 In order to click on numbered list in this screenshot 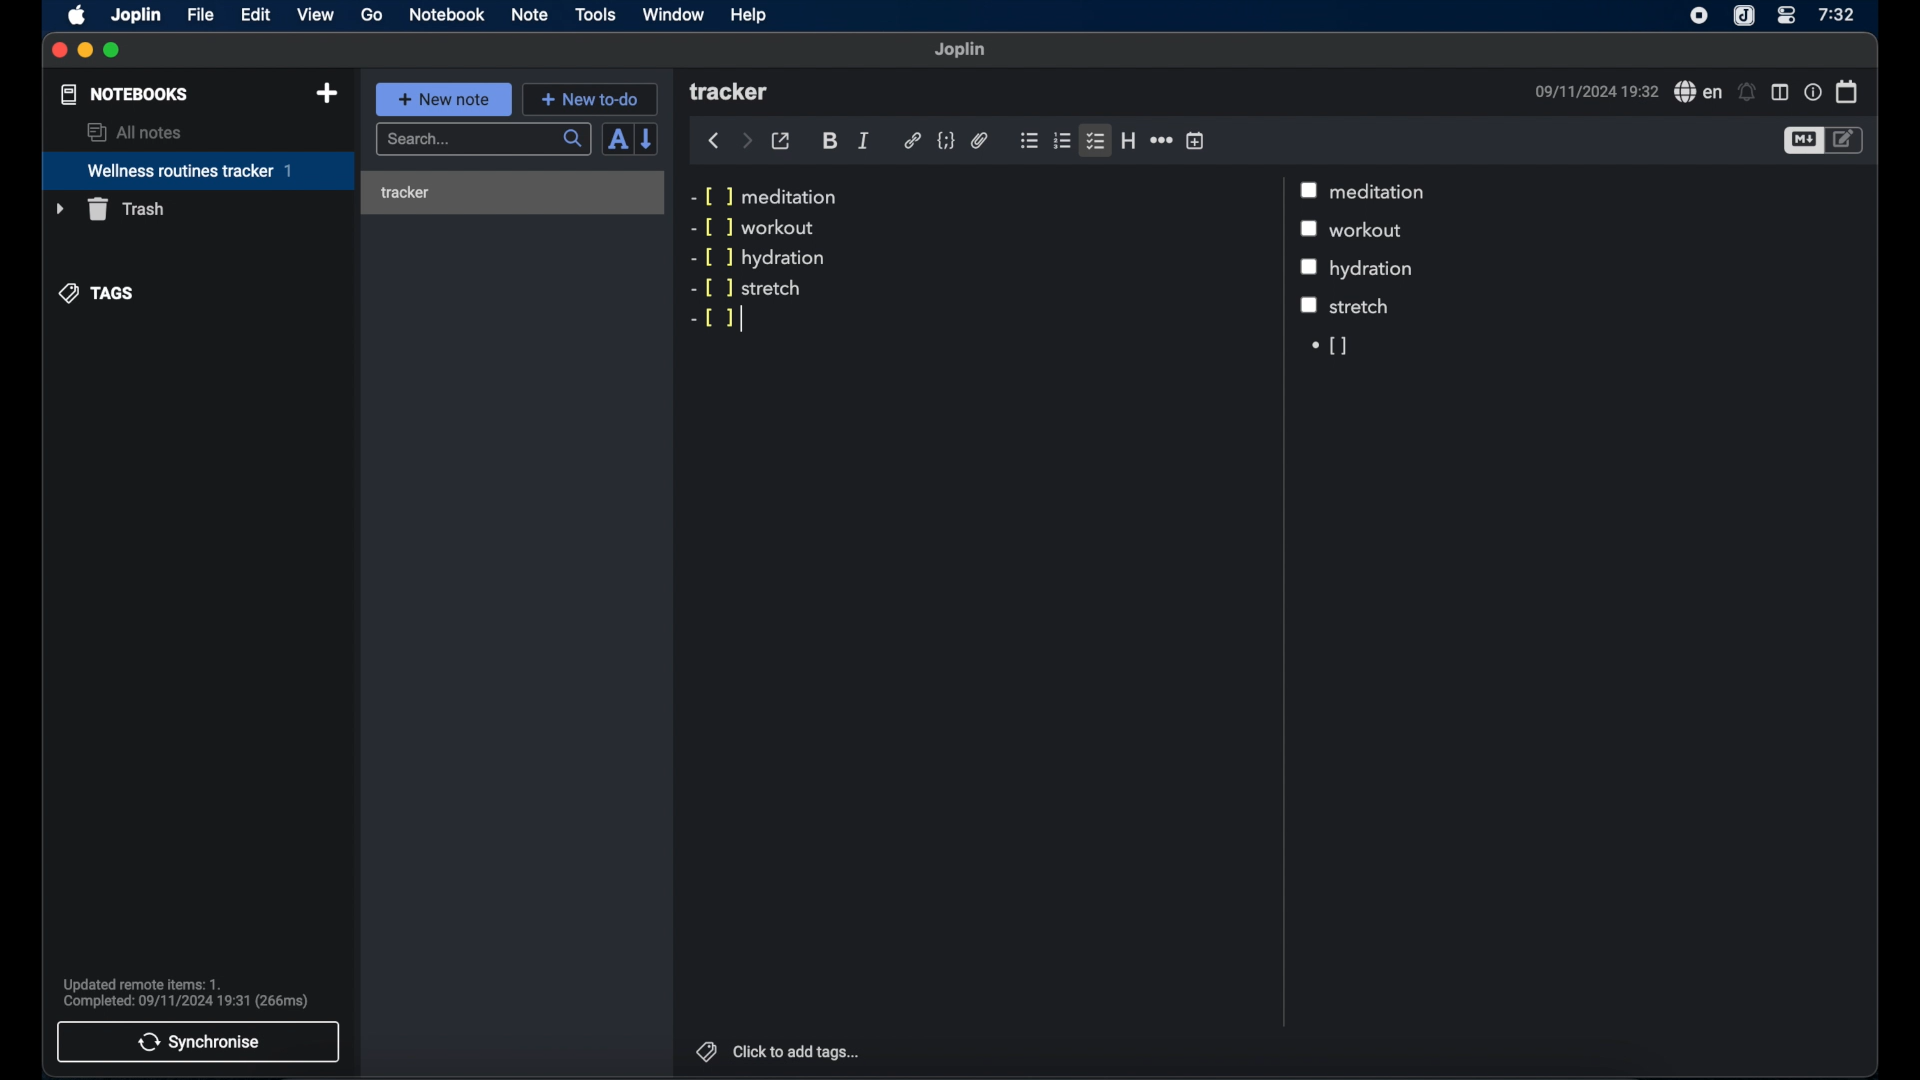, I will do `click(1063, 141)`.